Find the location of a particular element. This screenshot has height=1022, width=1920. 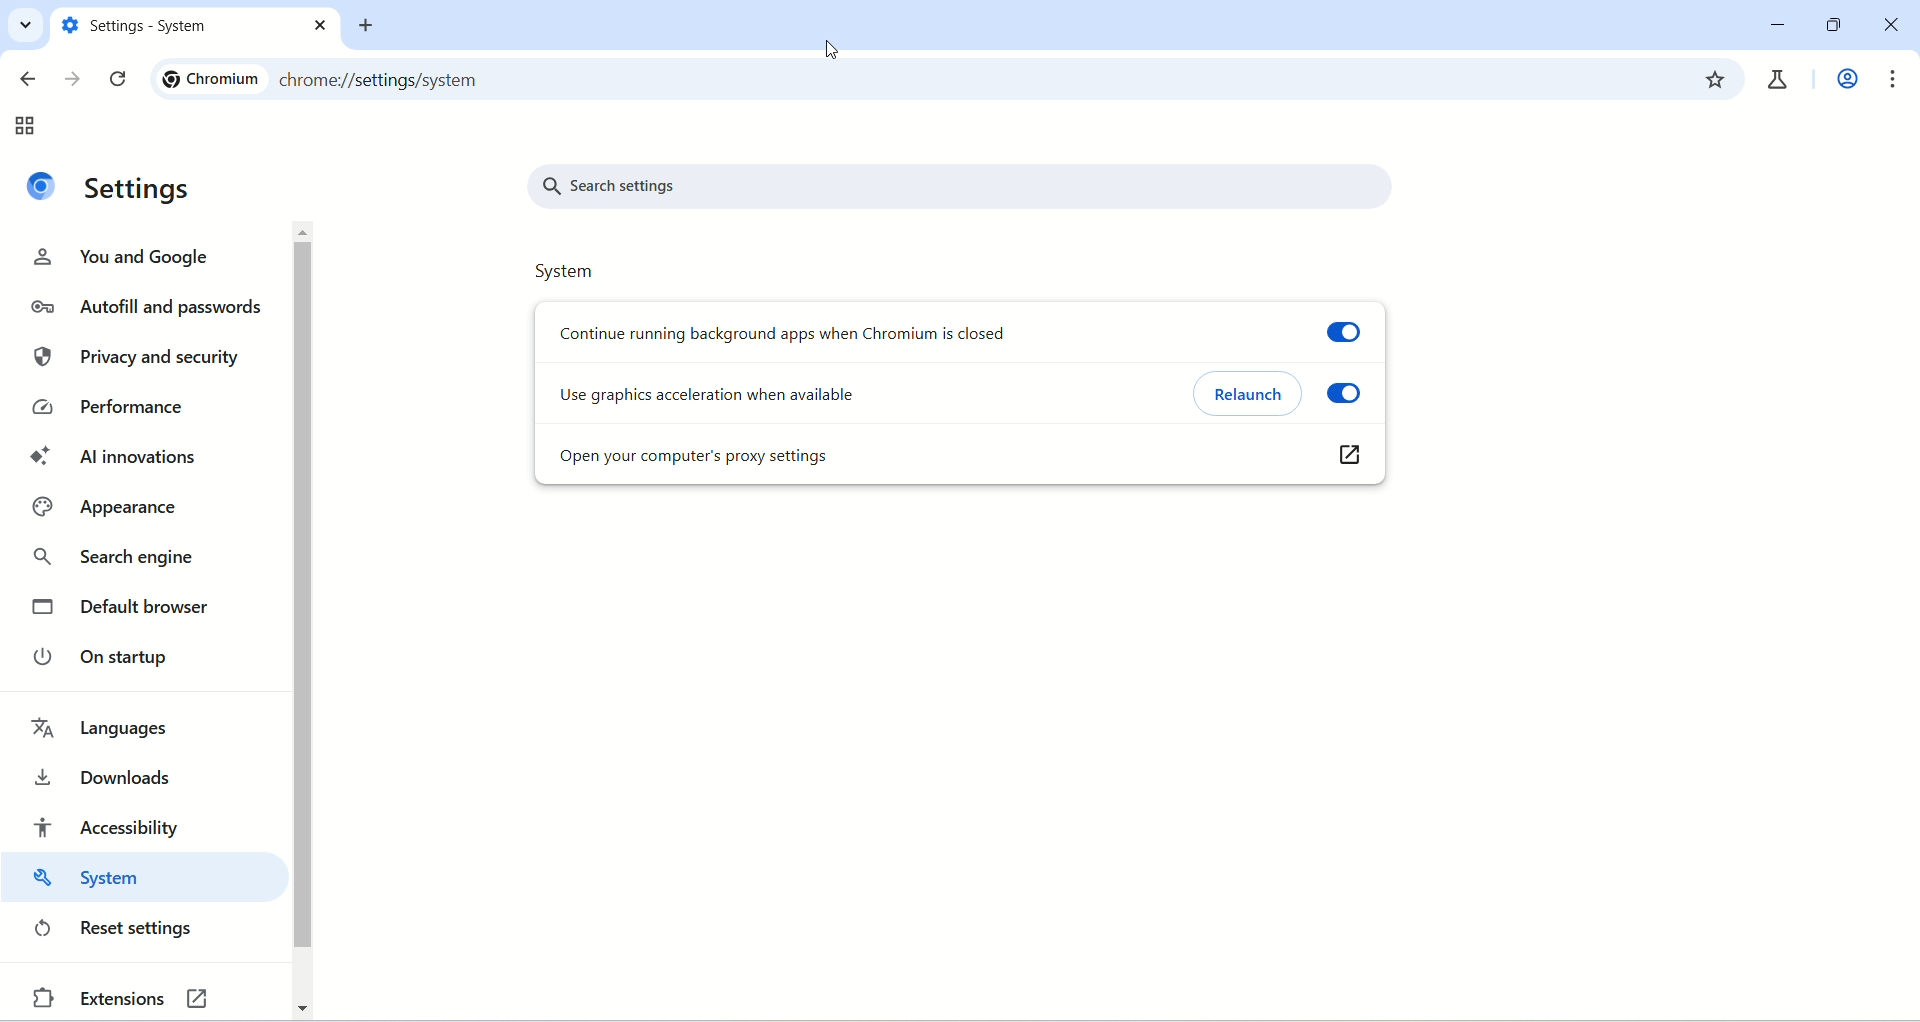

toggle button is located at coordinates (1355, 328).